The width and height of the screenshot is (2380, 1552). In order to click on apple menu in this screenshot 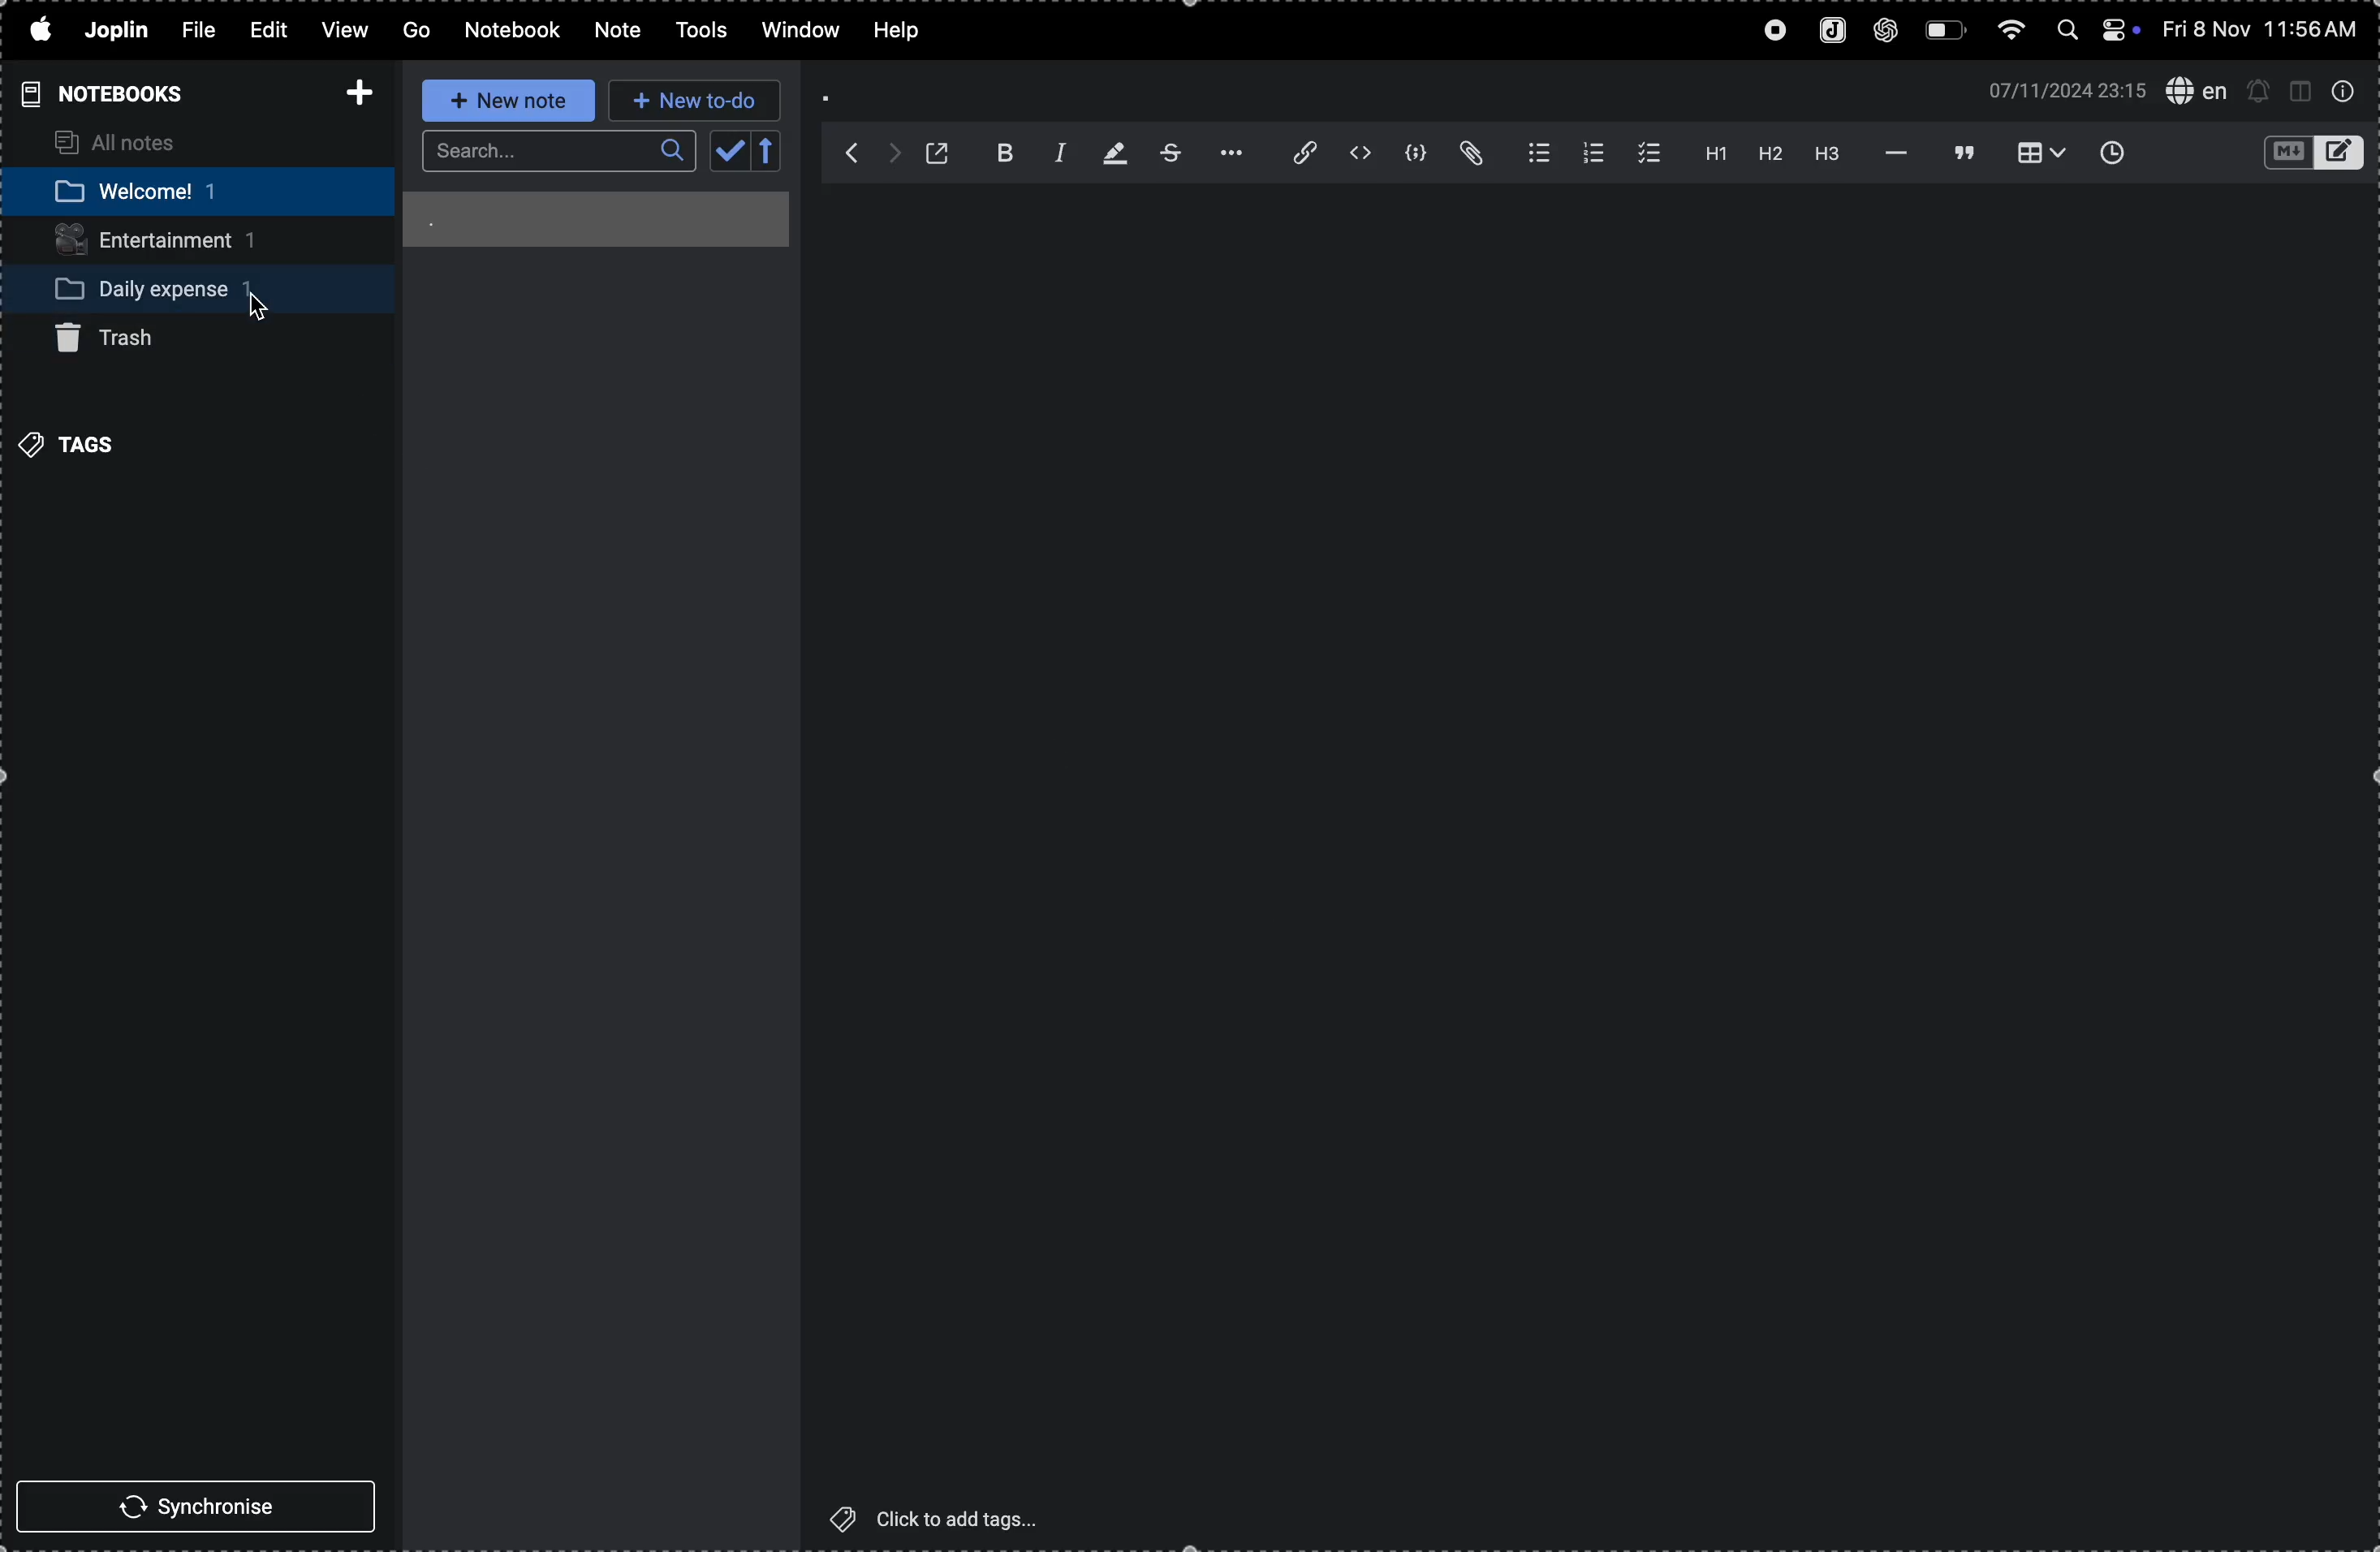, I will do `click(39, 31)`.